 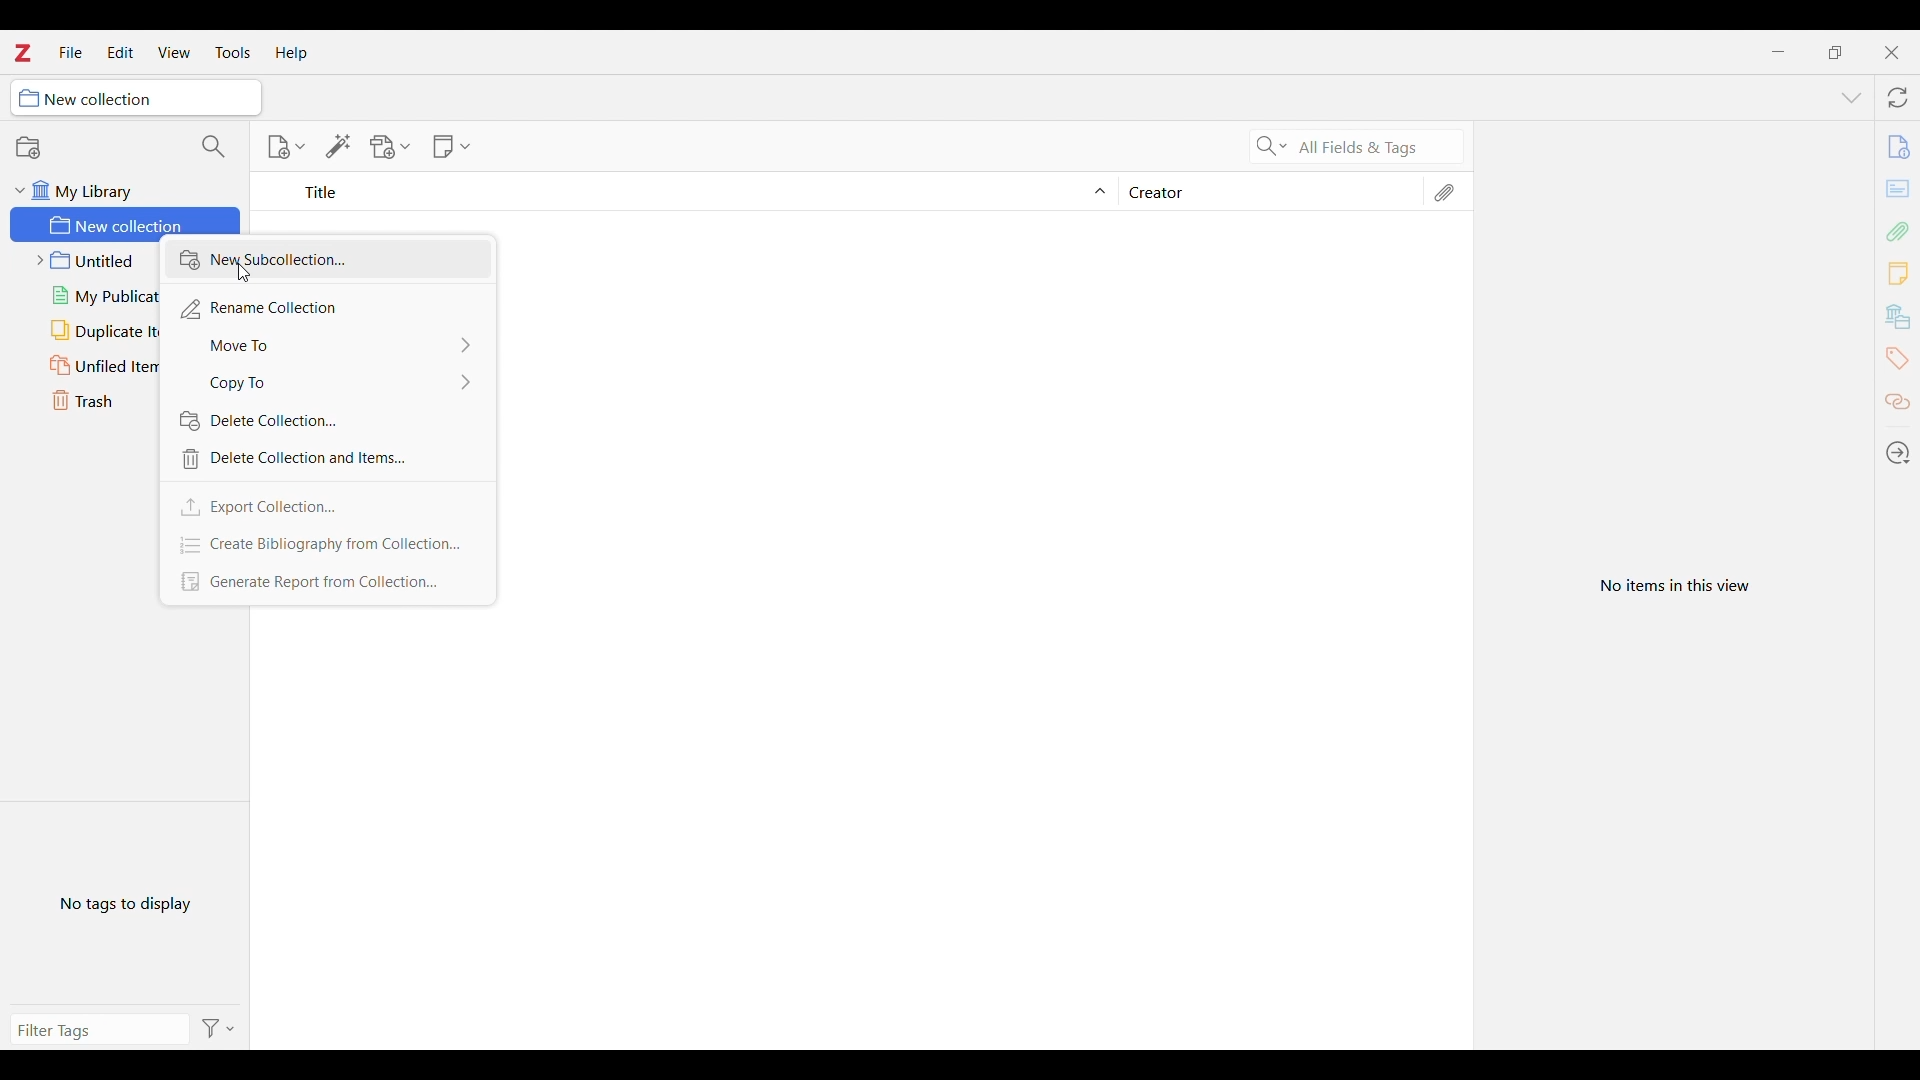 What do you see at coordinates (1272, 145) in the screenshot?
I see `Search criteria options` at bounding box center [1272, 145].